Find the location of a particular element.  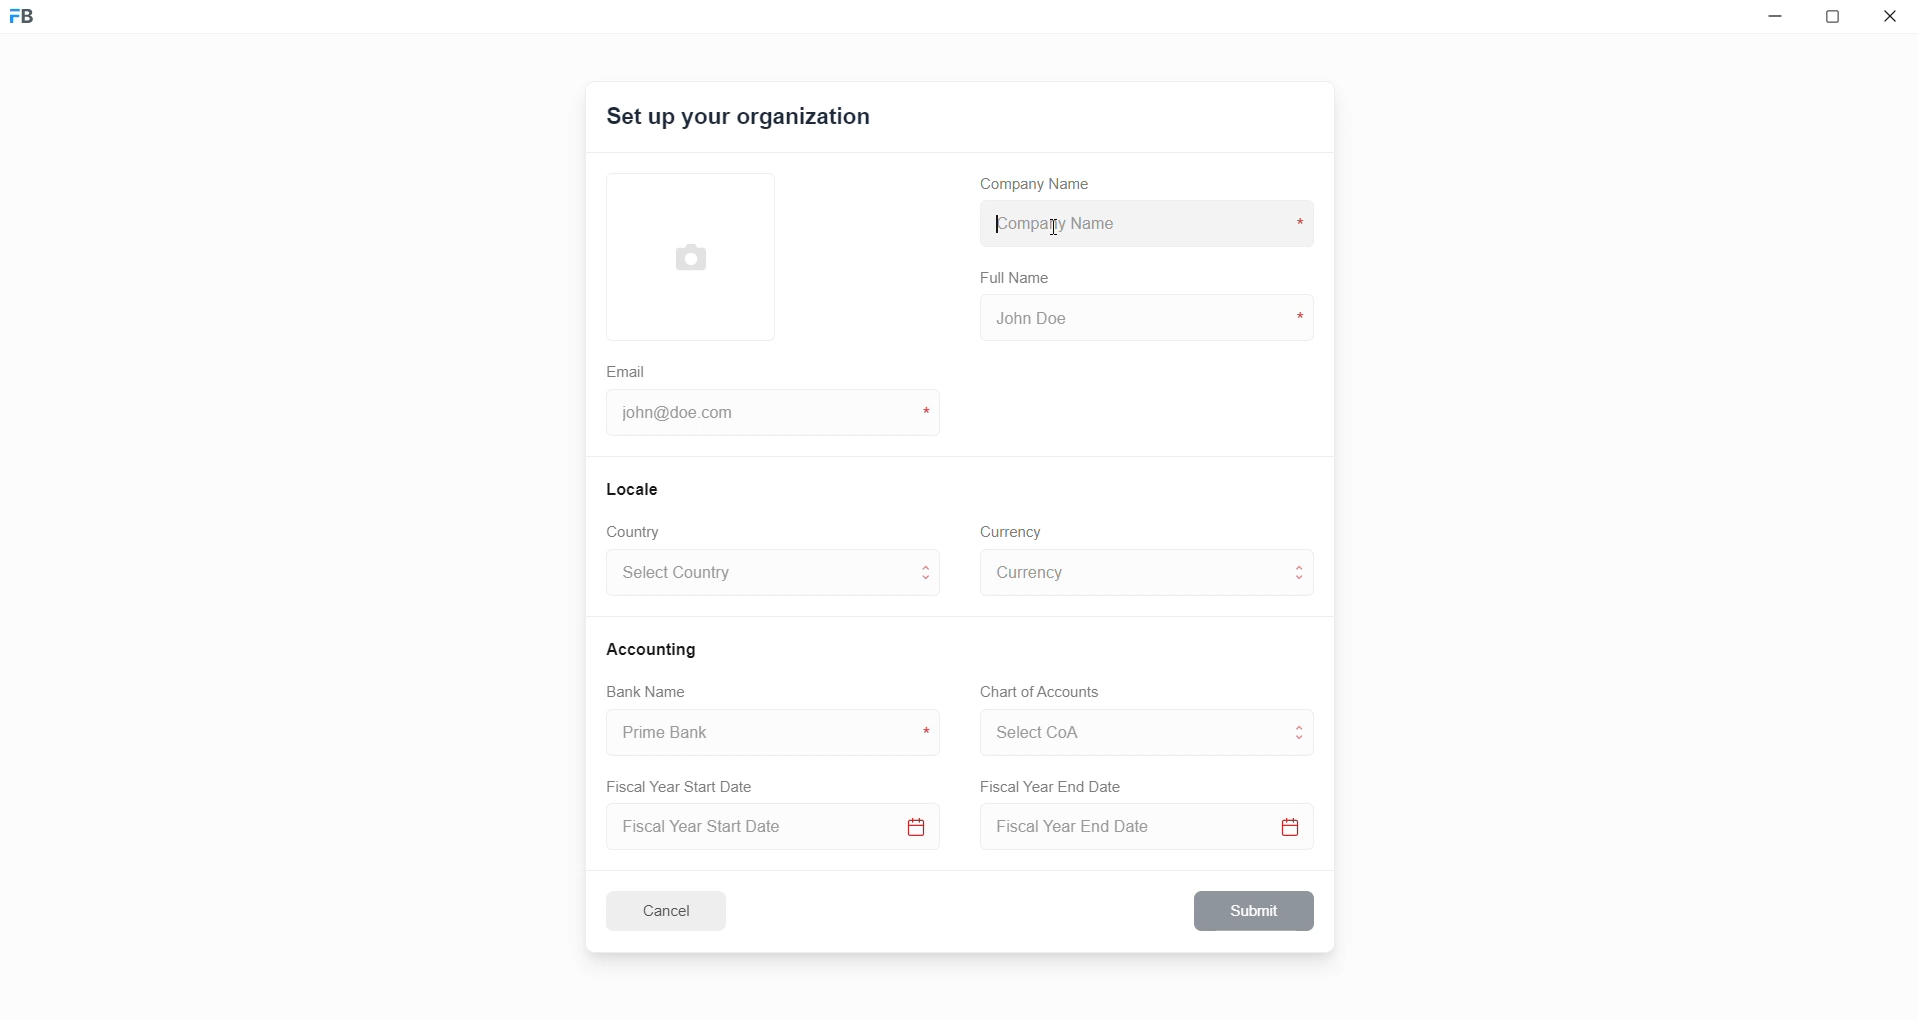

Accounting is located at coordinates (655, 648).